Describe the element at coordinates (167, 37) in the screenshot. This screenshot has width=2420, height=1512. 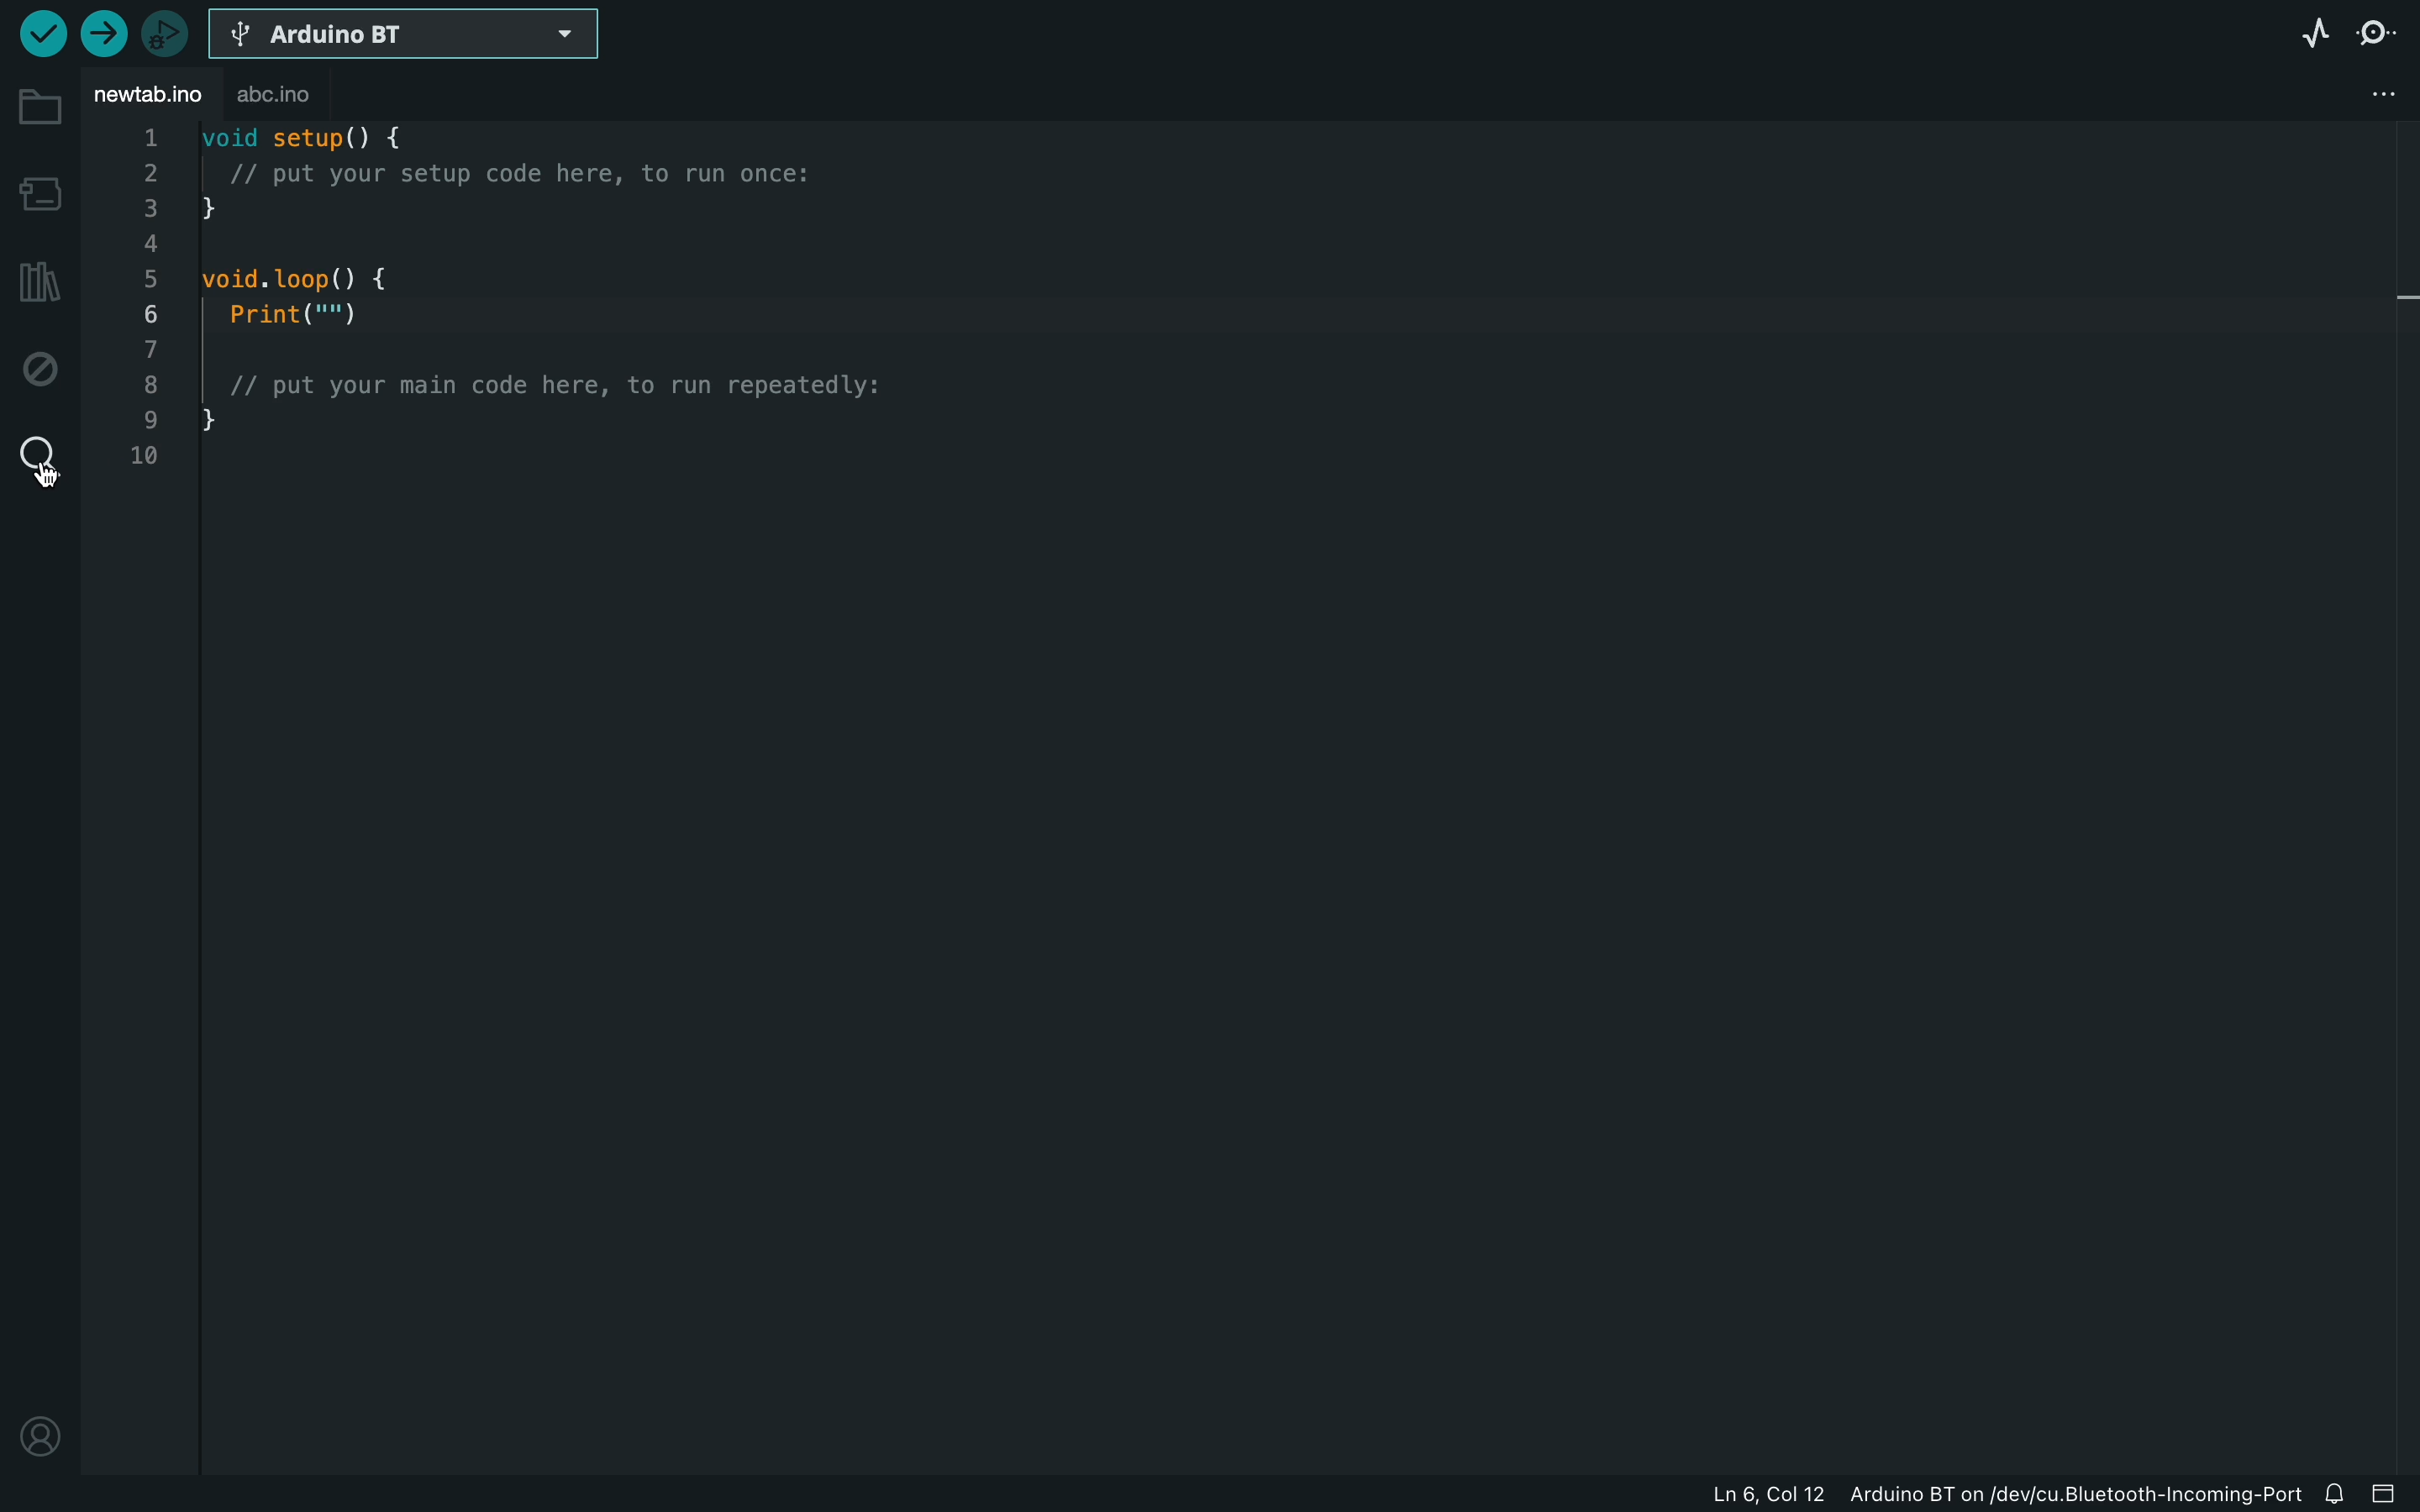
I see `debugger` at that location.